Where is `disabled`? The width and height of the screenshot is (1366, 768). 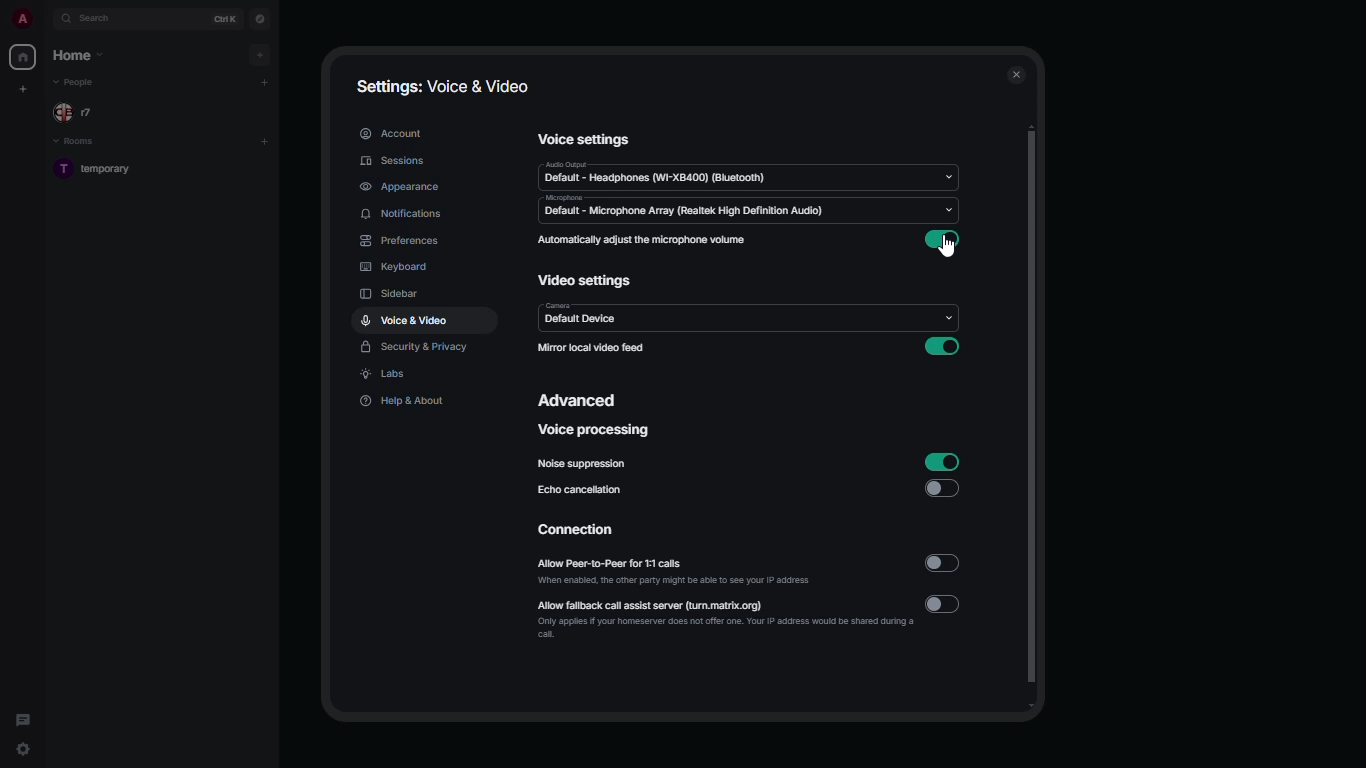 disabled is located at coordinates (943, 563).